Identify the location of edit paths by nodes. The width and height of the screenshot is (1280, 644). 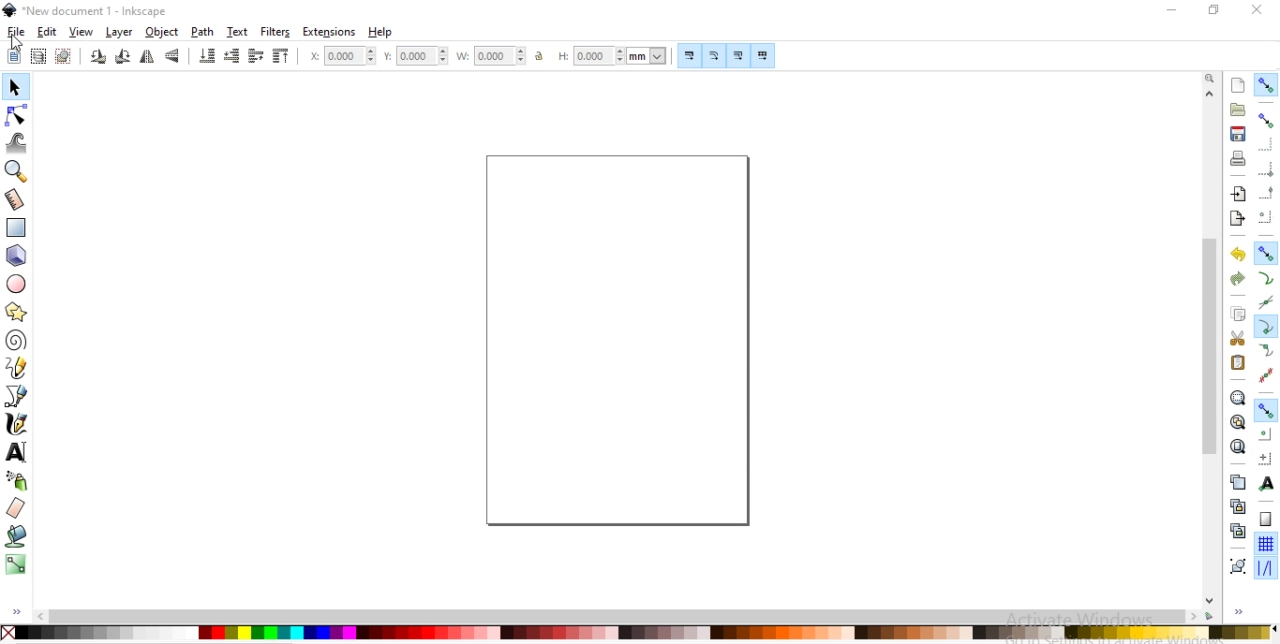
(15, 118).